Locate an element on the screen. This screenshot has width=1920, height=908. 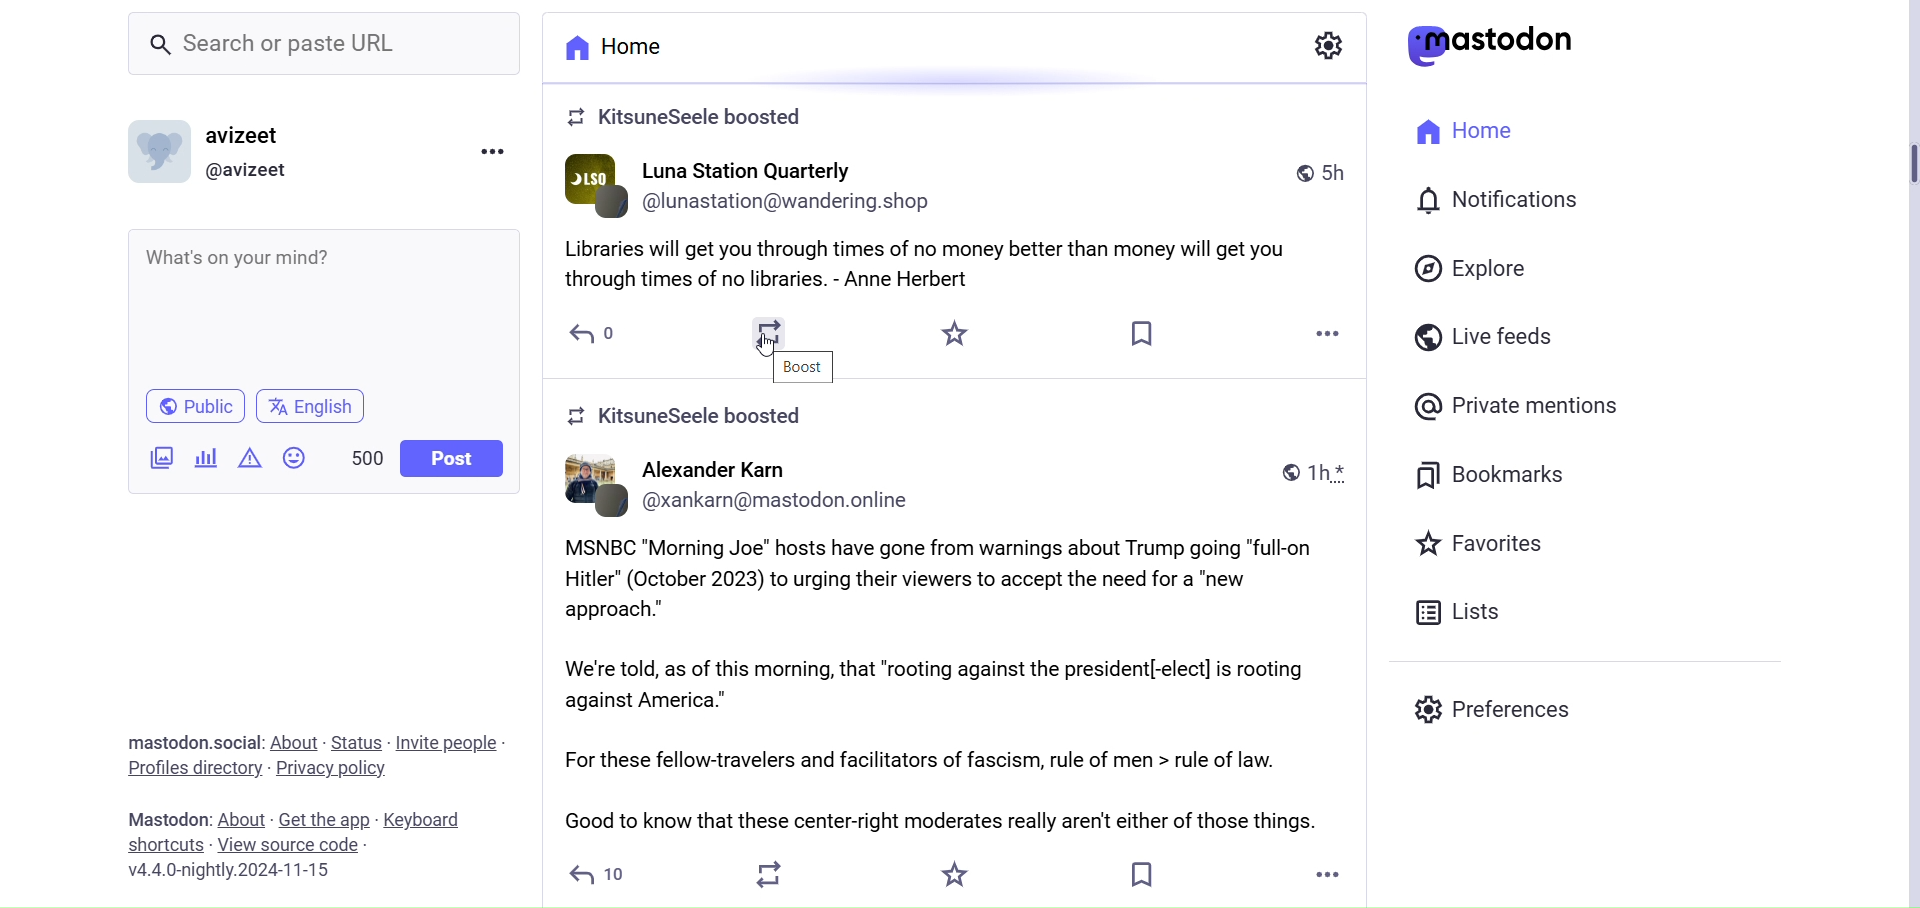
Reply is located at coordinates (593, 335).